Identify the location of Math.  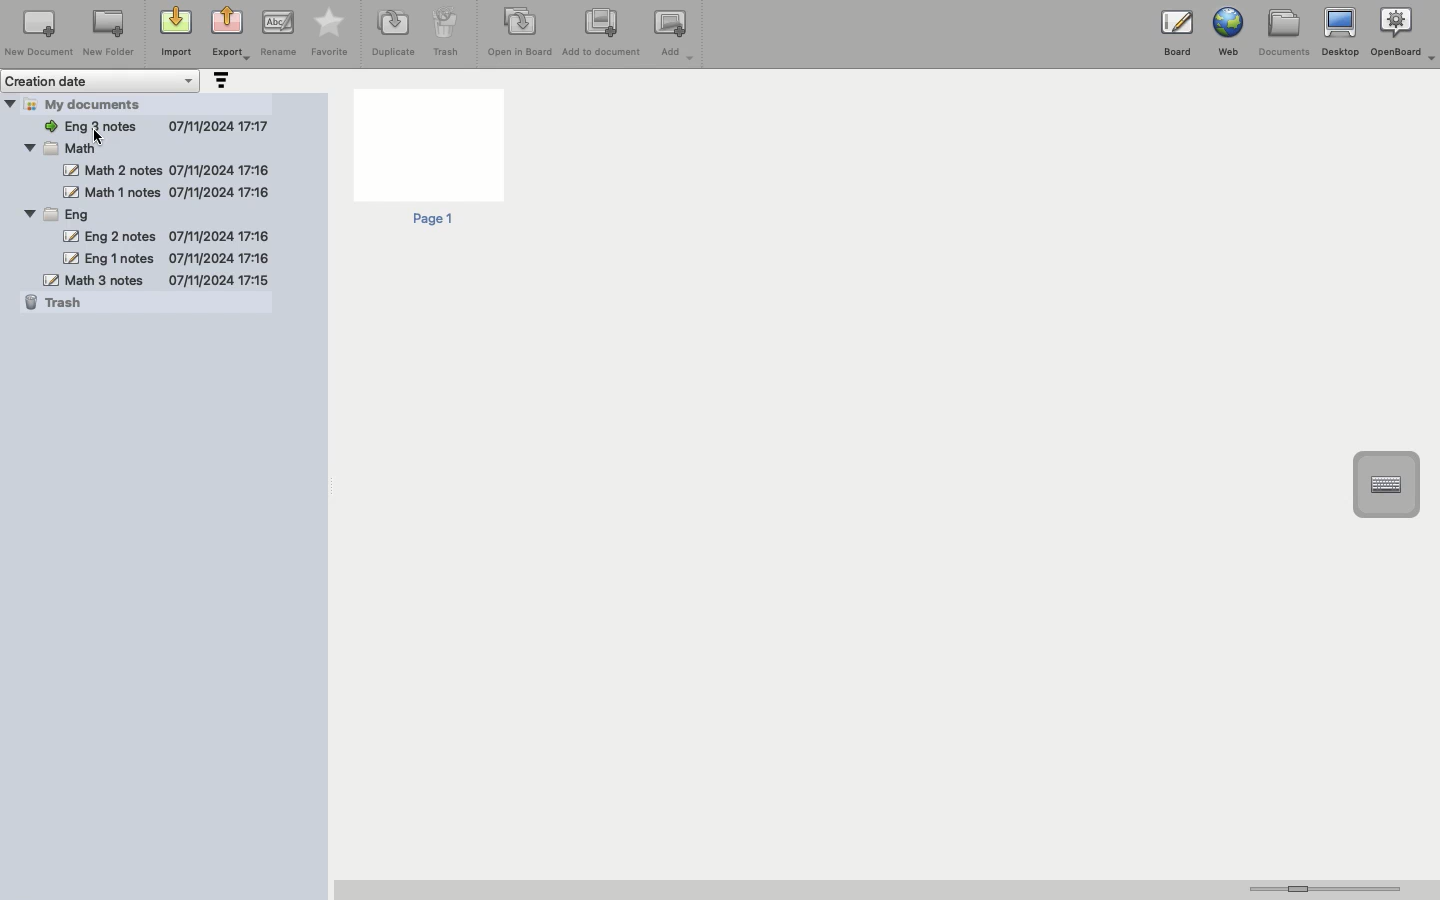
(73, 148).